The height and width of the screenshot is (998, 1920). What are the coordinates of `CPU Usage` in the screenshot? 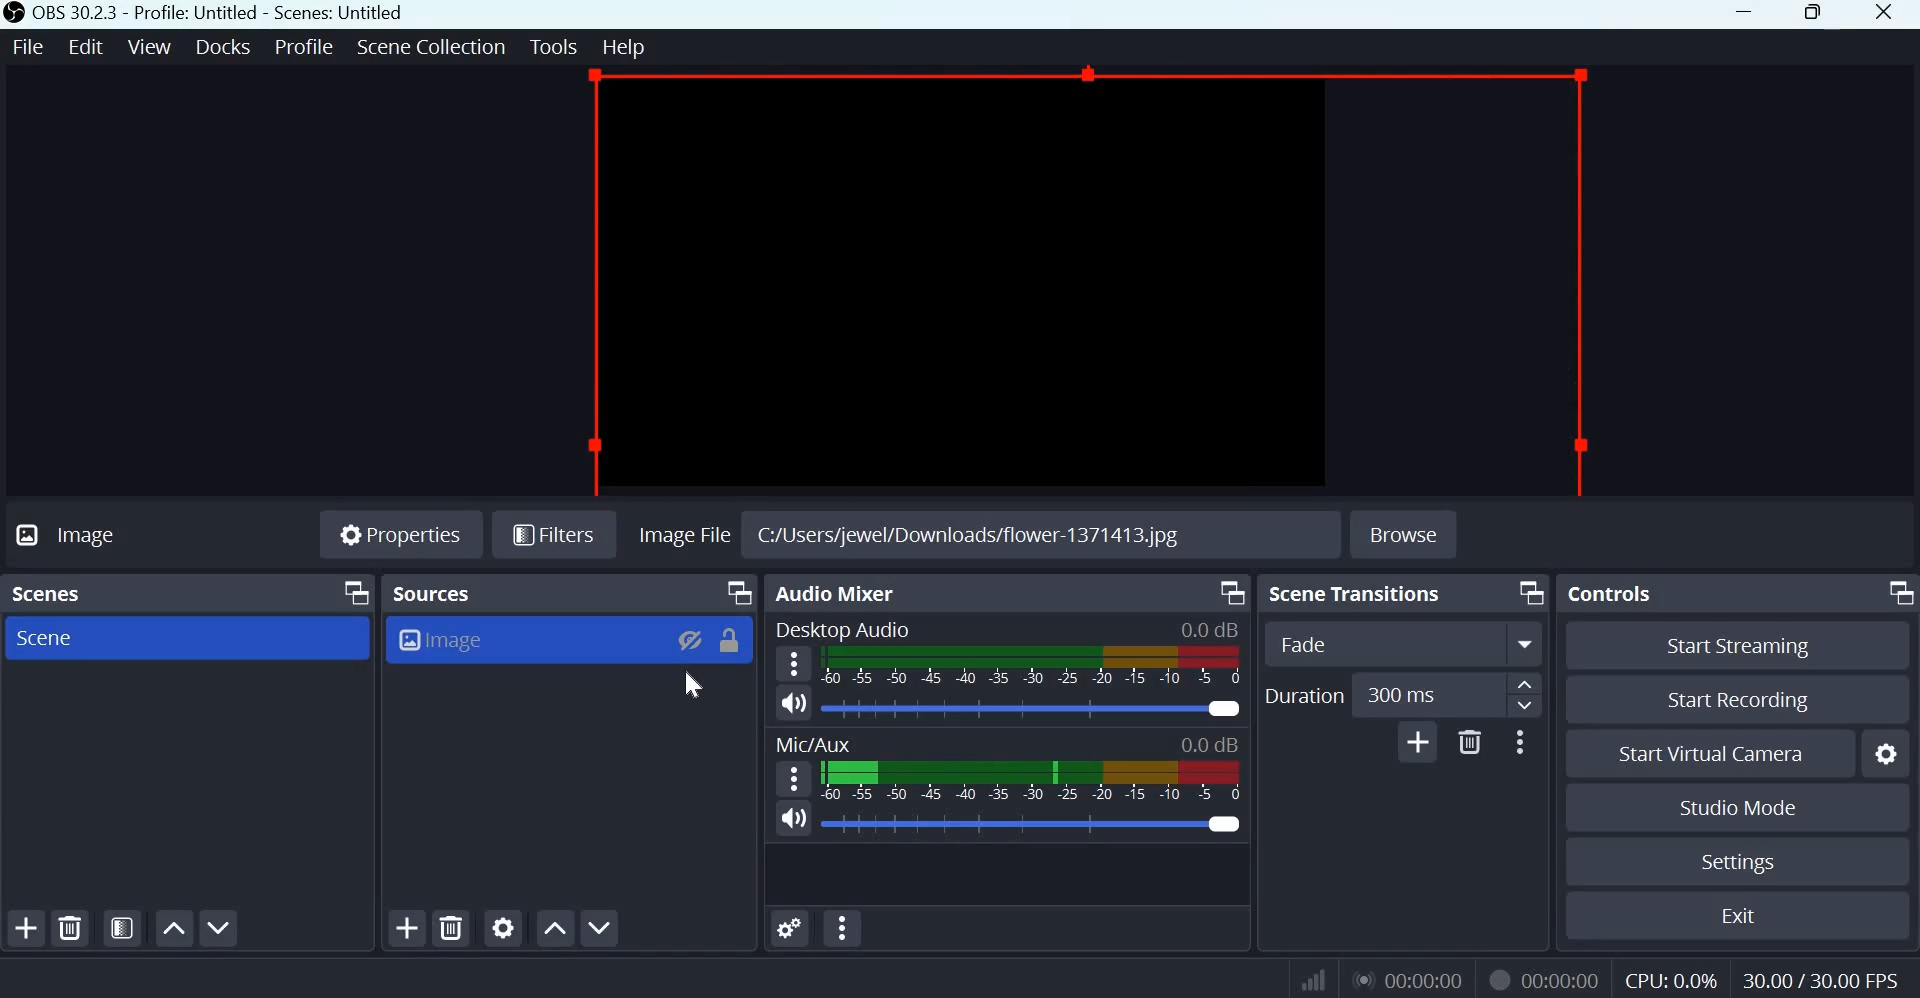 It's located at (1671, 979).